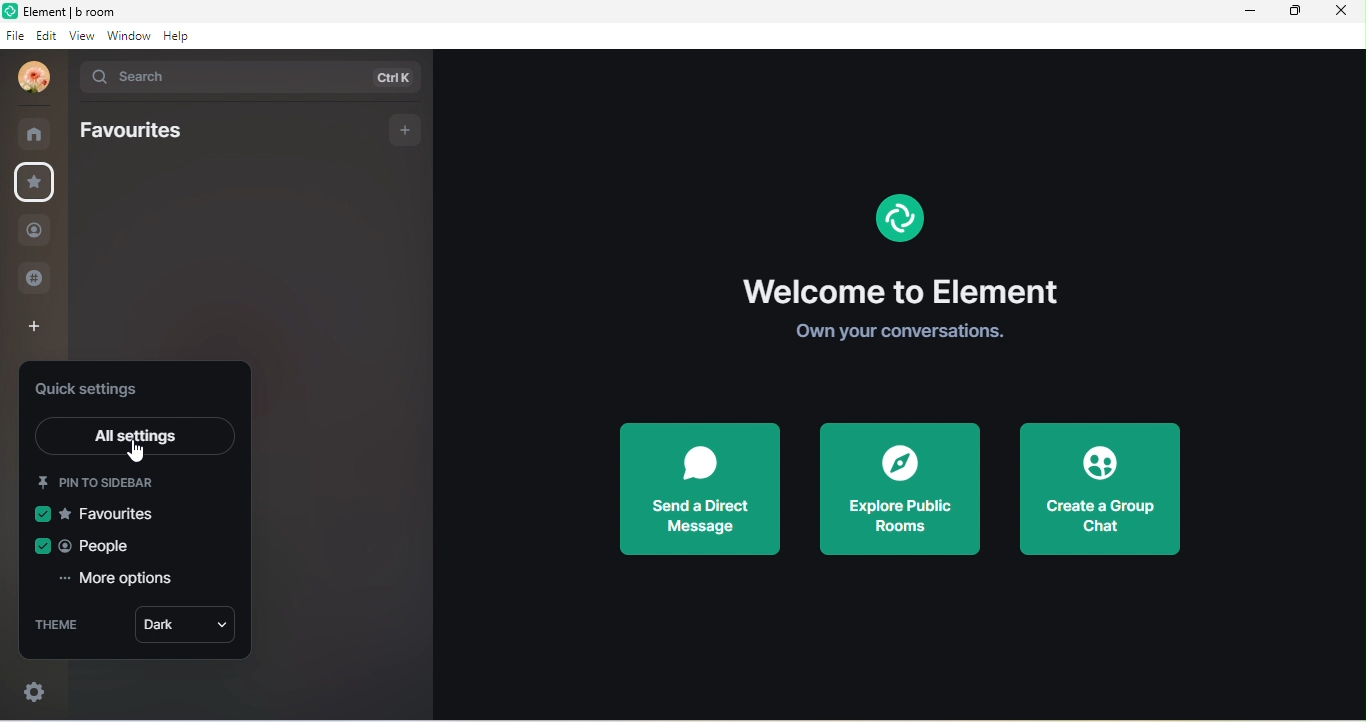  Describe the element at coordinates (911, 335) in the screenshot. I see `own  your conversations` at that location.